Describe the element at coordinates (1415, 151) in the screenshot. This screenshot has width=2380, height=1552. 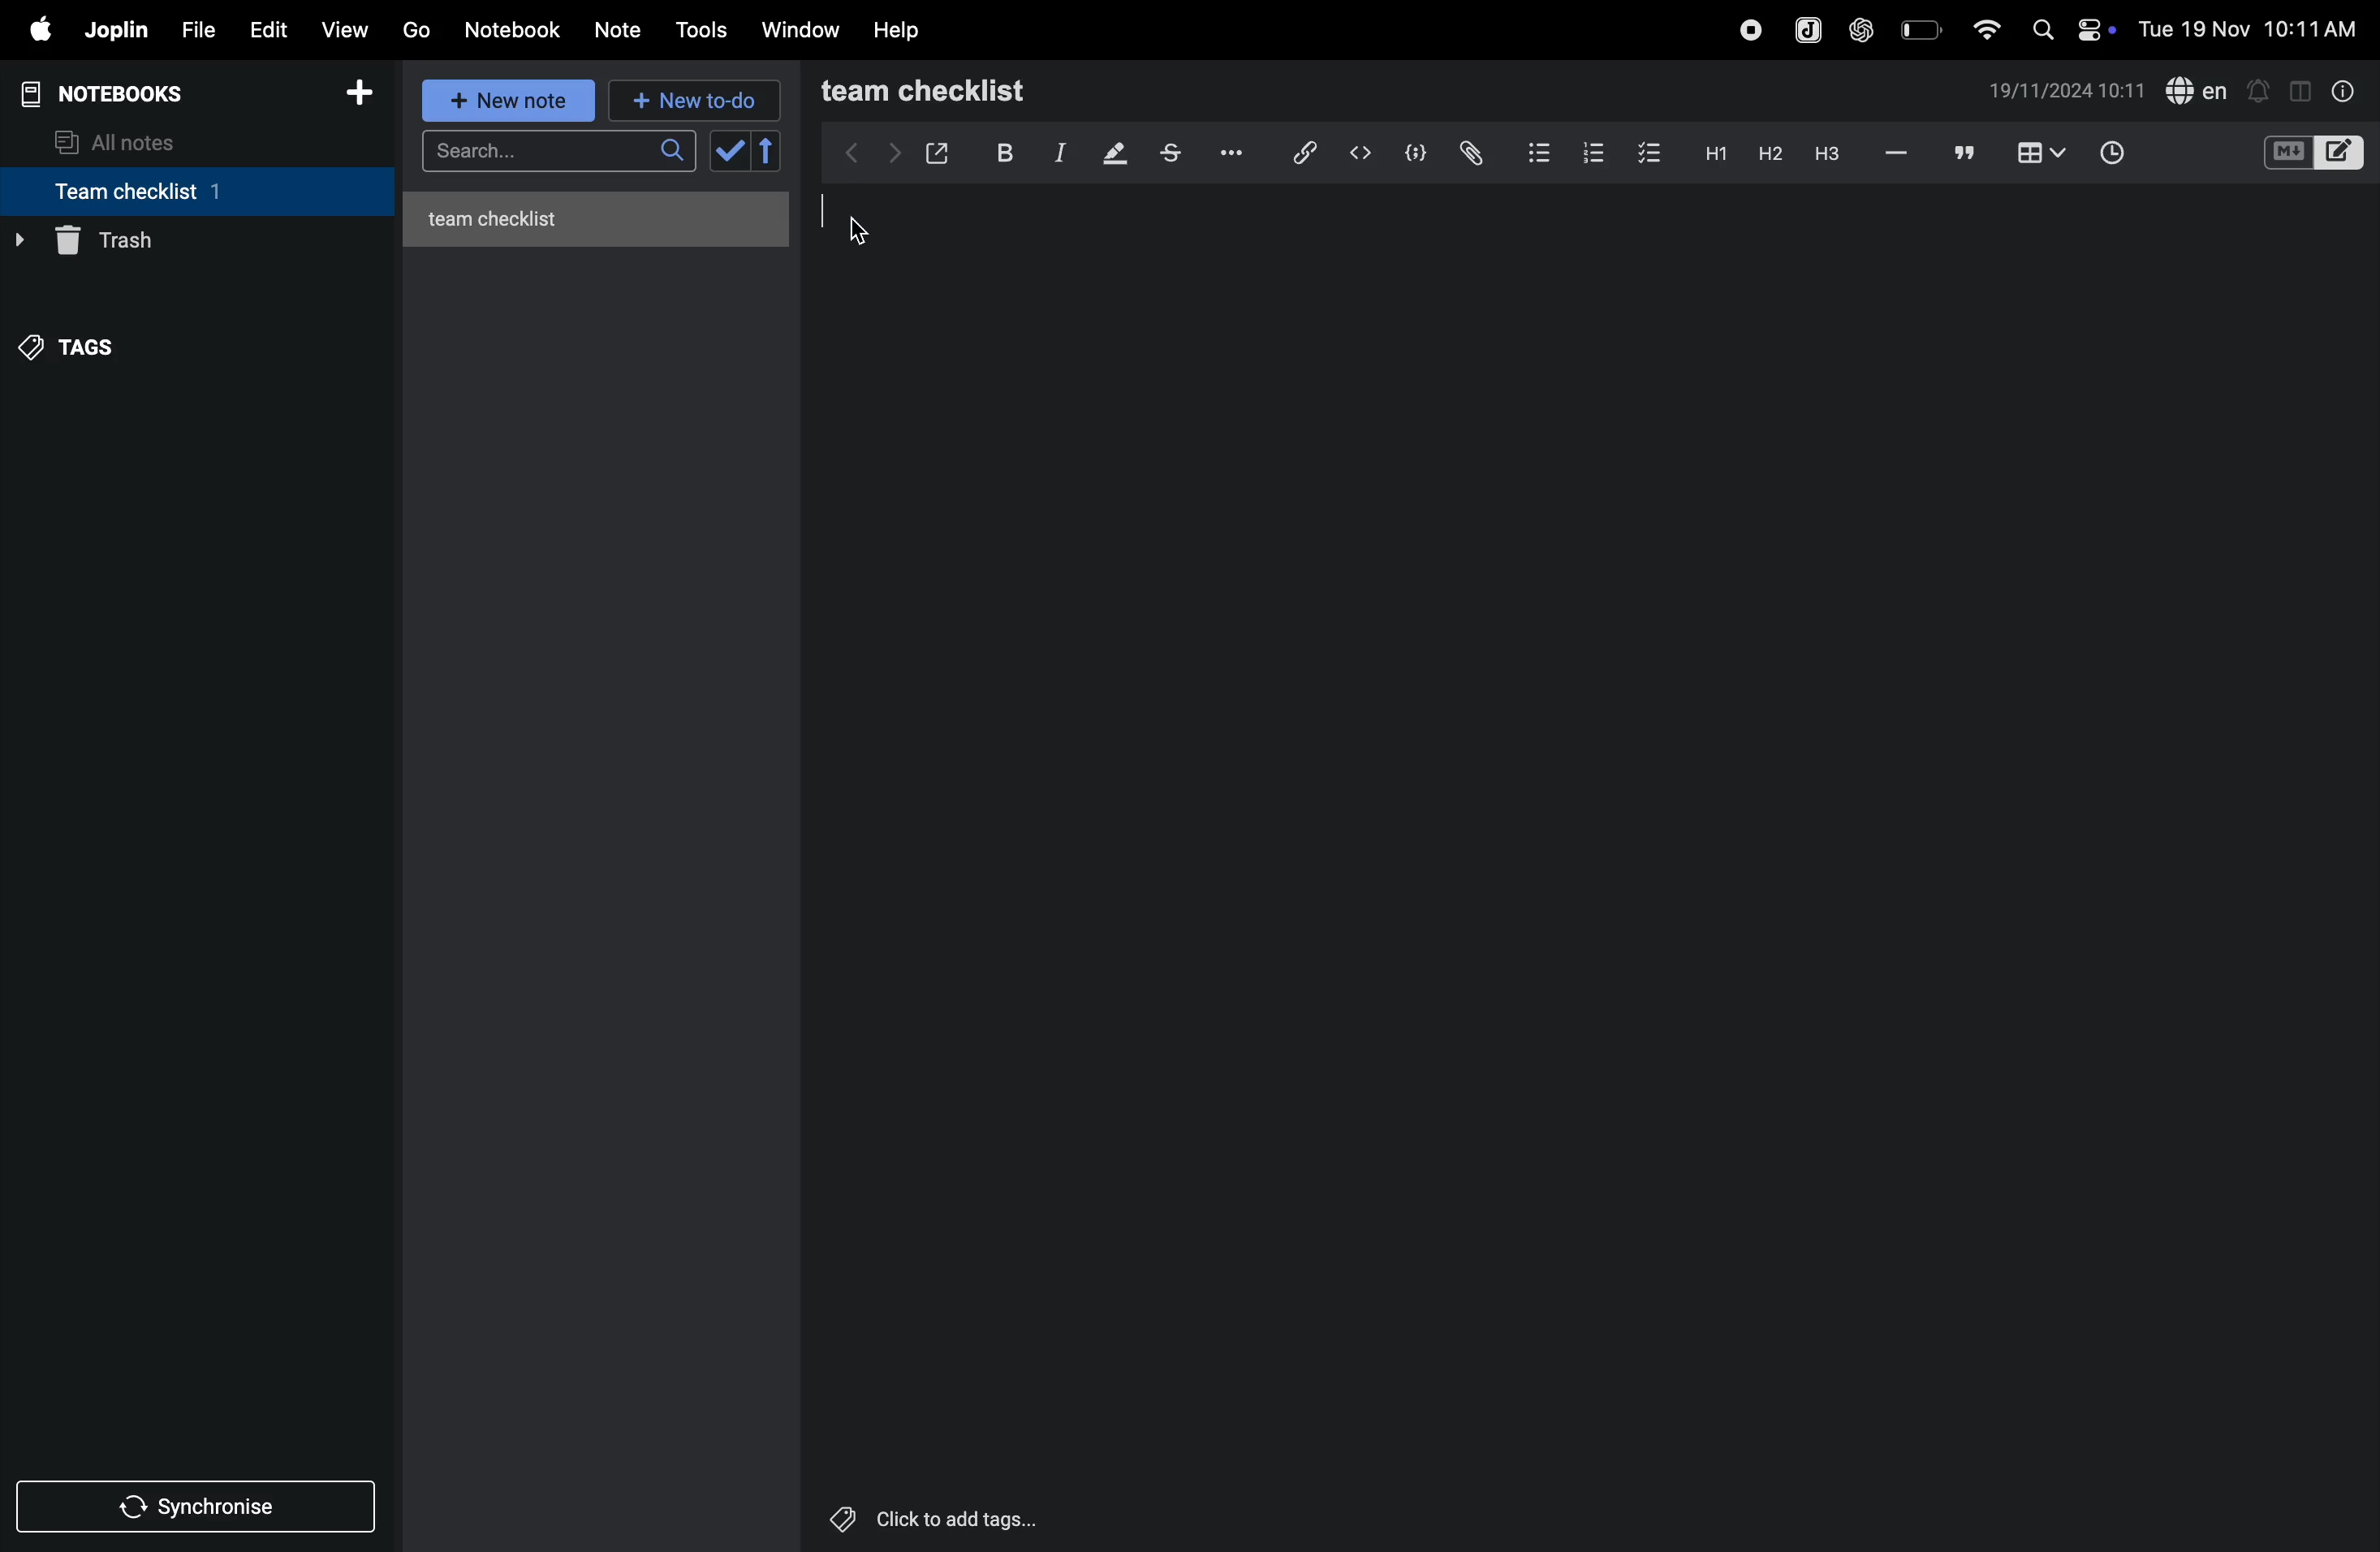
I see `code block` at that location.